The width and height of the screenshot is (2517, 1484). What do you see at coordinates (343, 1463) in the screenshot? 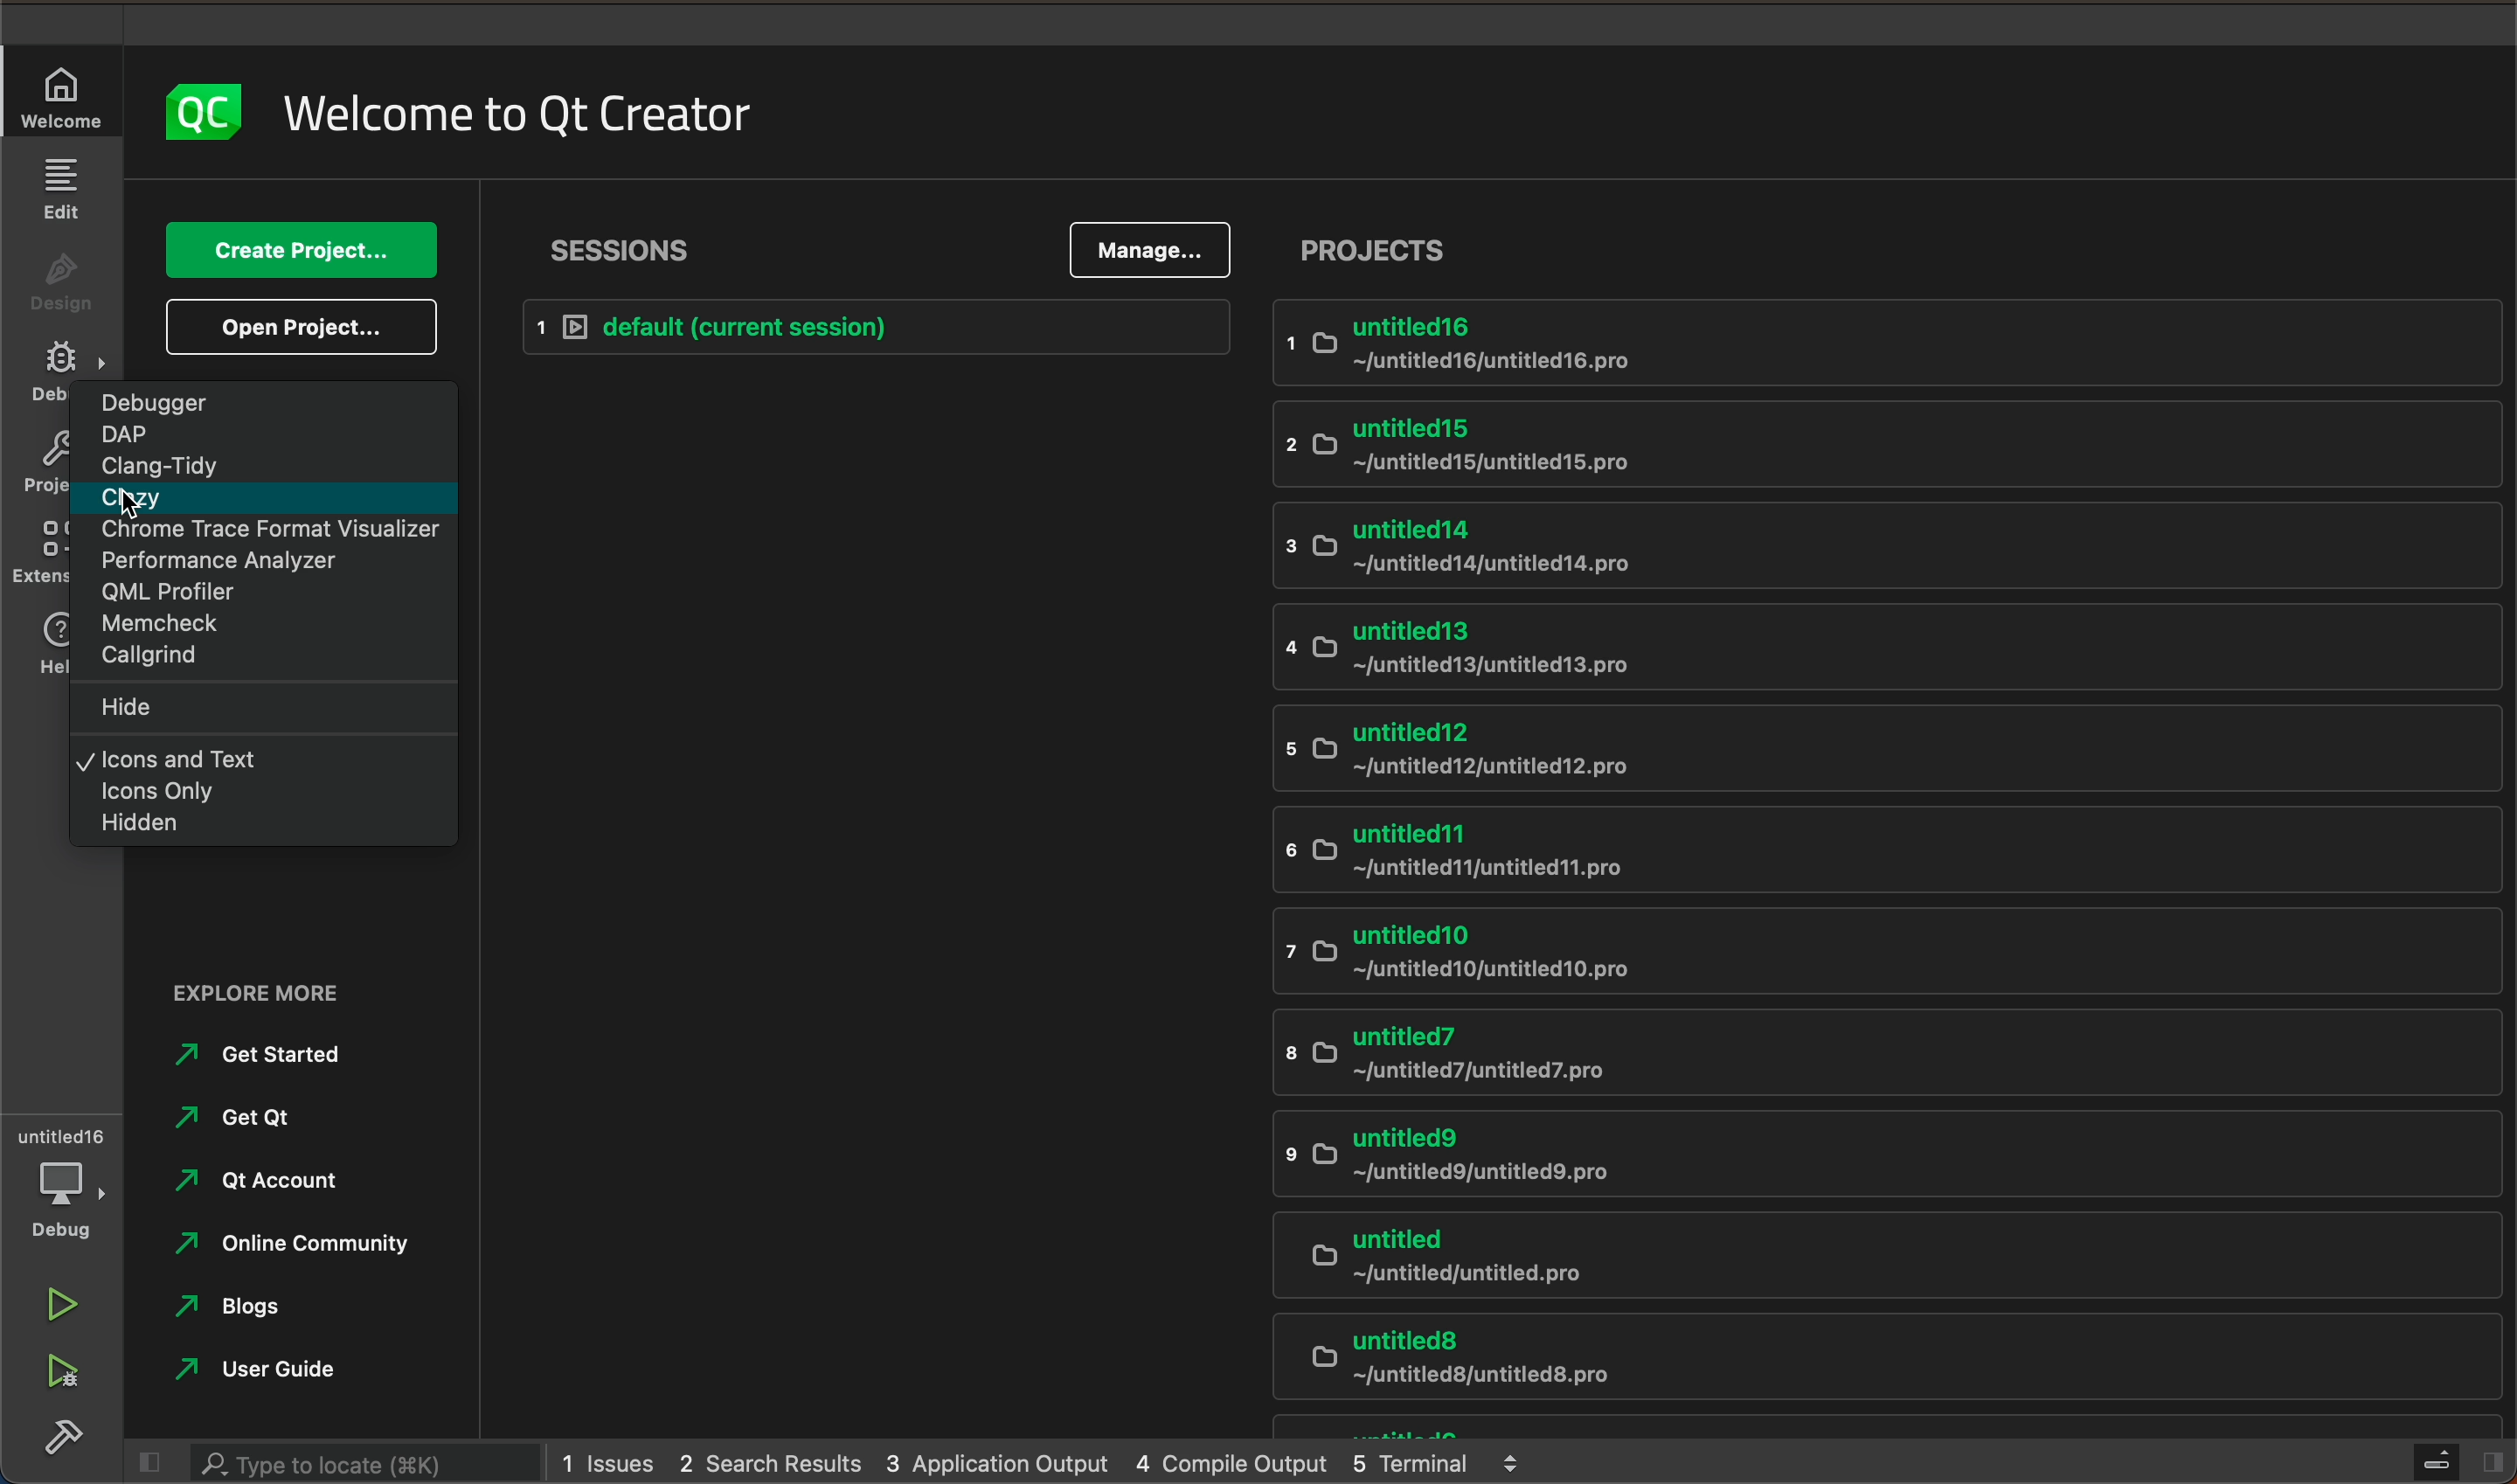
I see `search` at bounding box center [343, 1463].